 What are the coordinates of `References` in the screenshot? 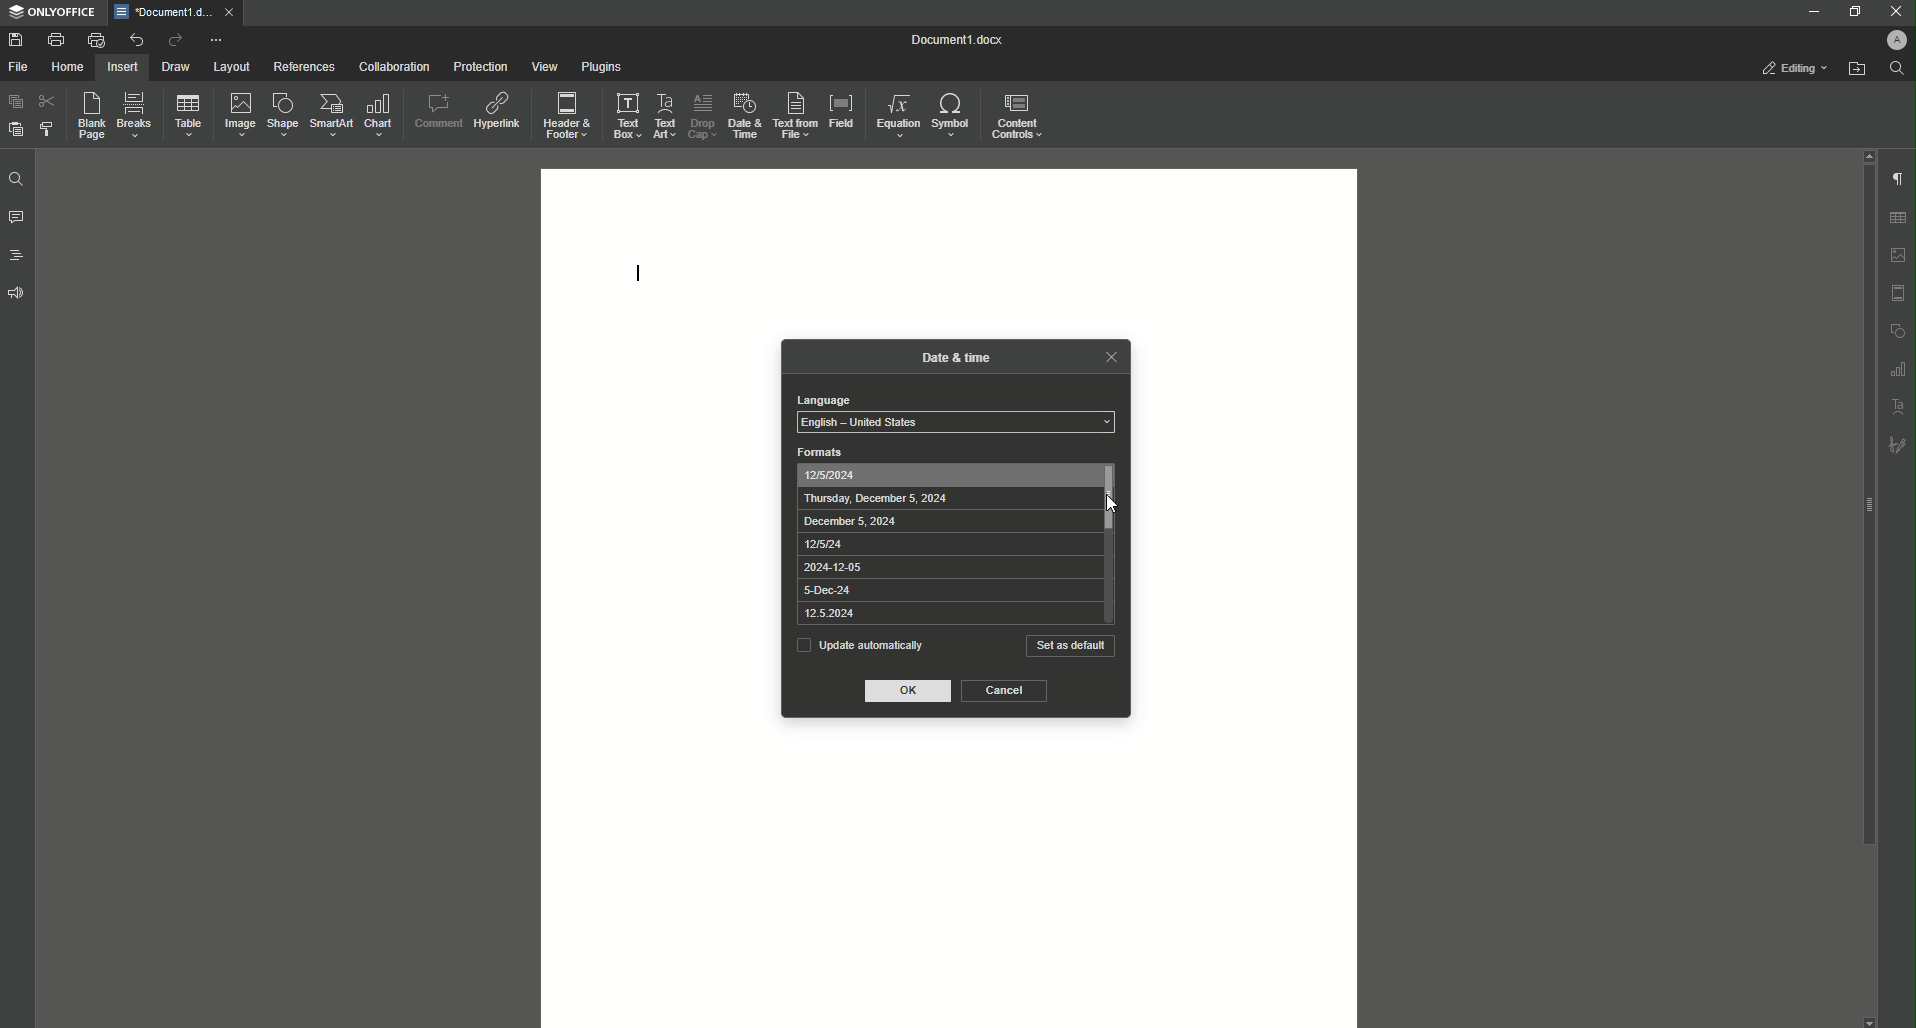 It's located at (303, 67).